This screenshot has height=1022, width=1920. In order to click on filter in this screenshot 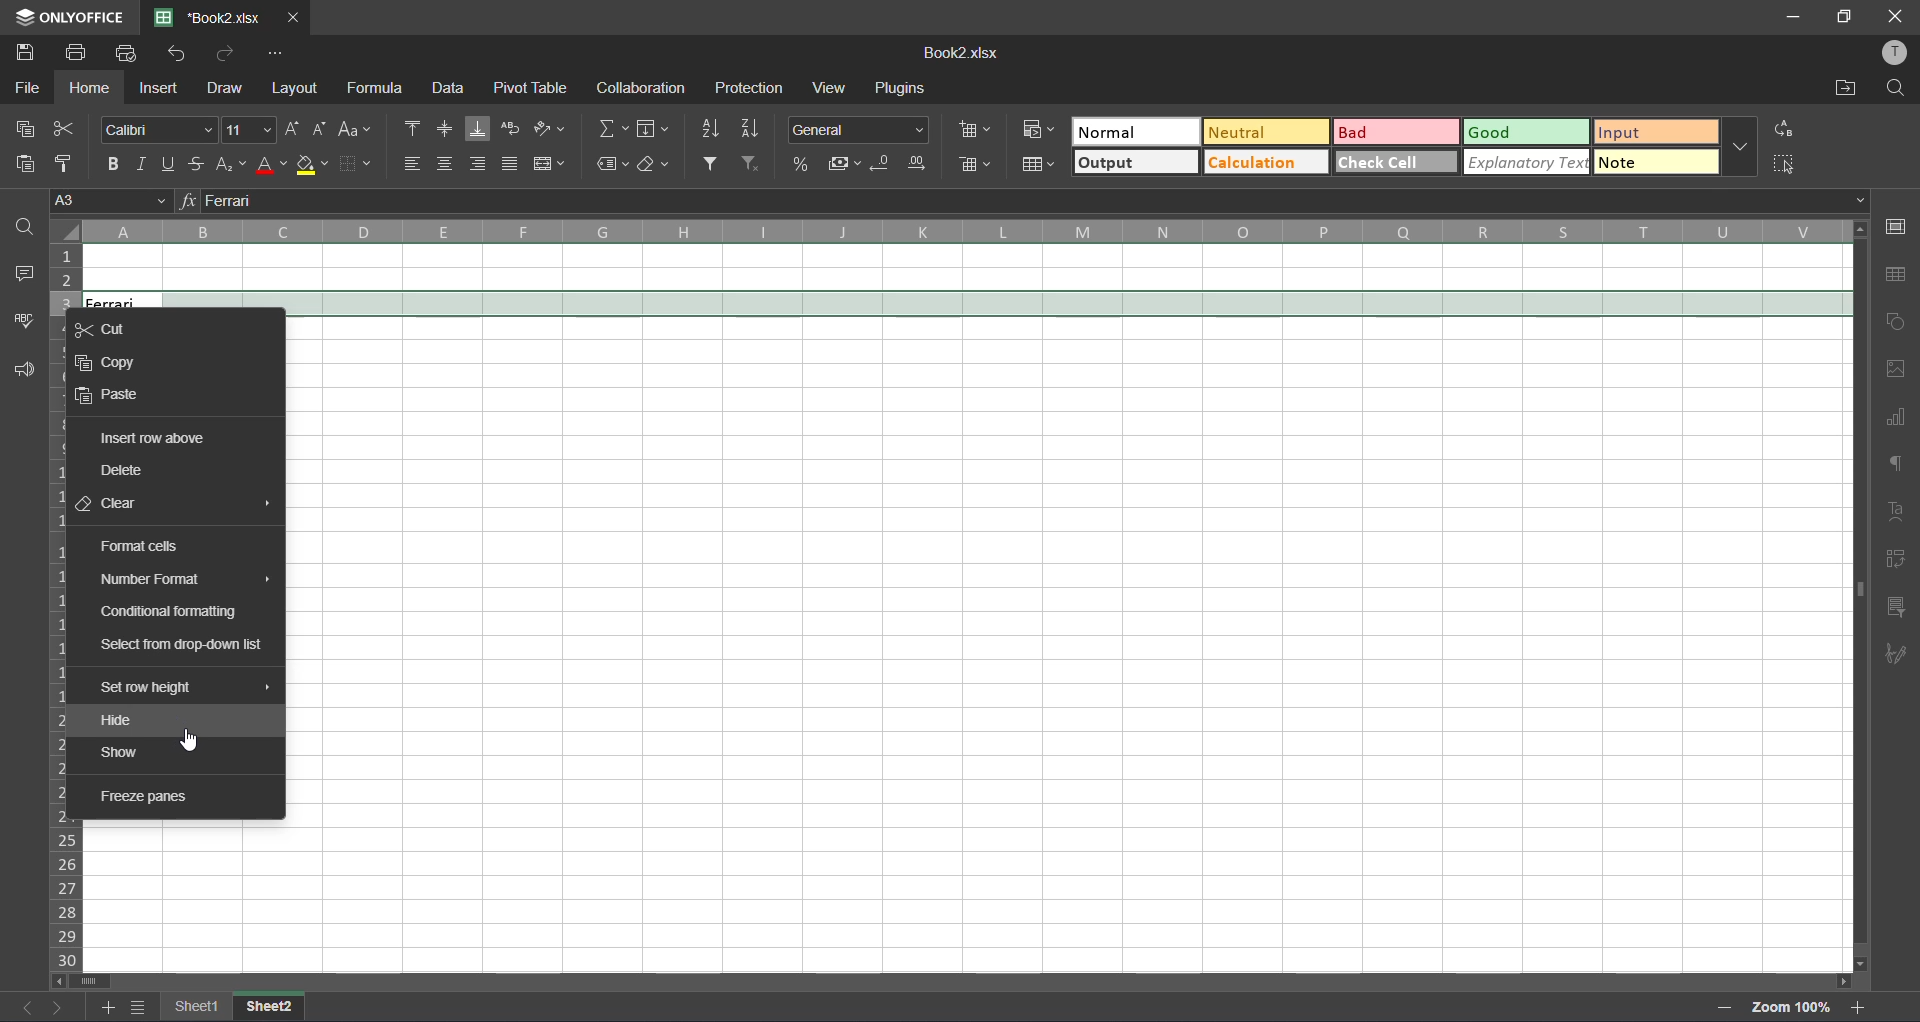, I will do `click(713, 162)`.